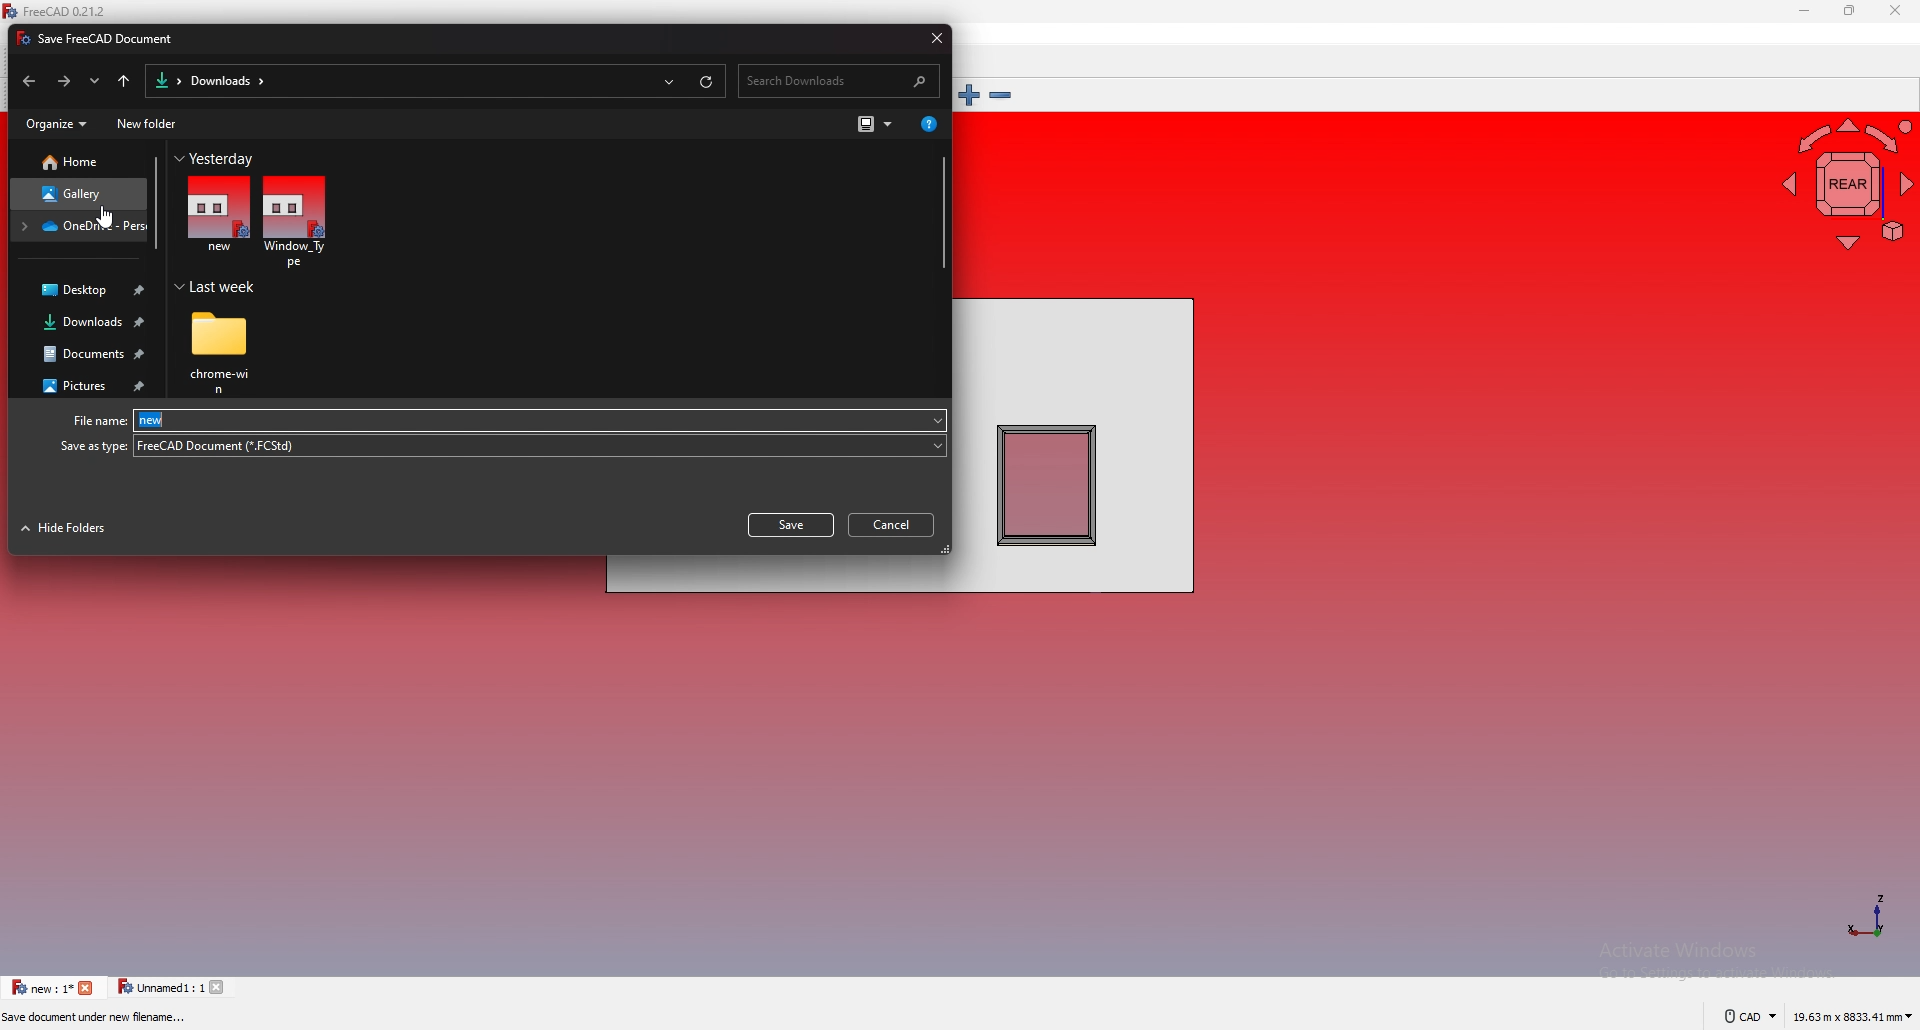 The width and height of the screenshot is (1920, 1030). Describe the element at coordinates (228, 81) in the screenshot. I see `downloads` at that location.